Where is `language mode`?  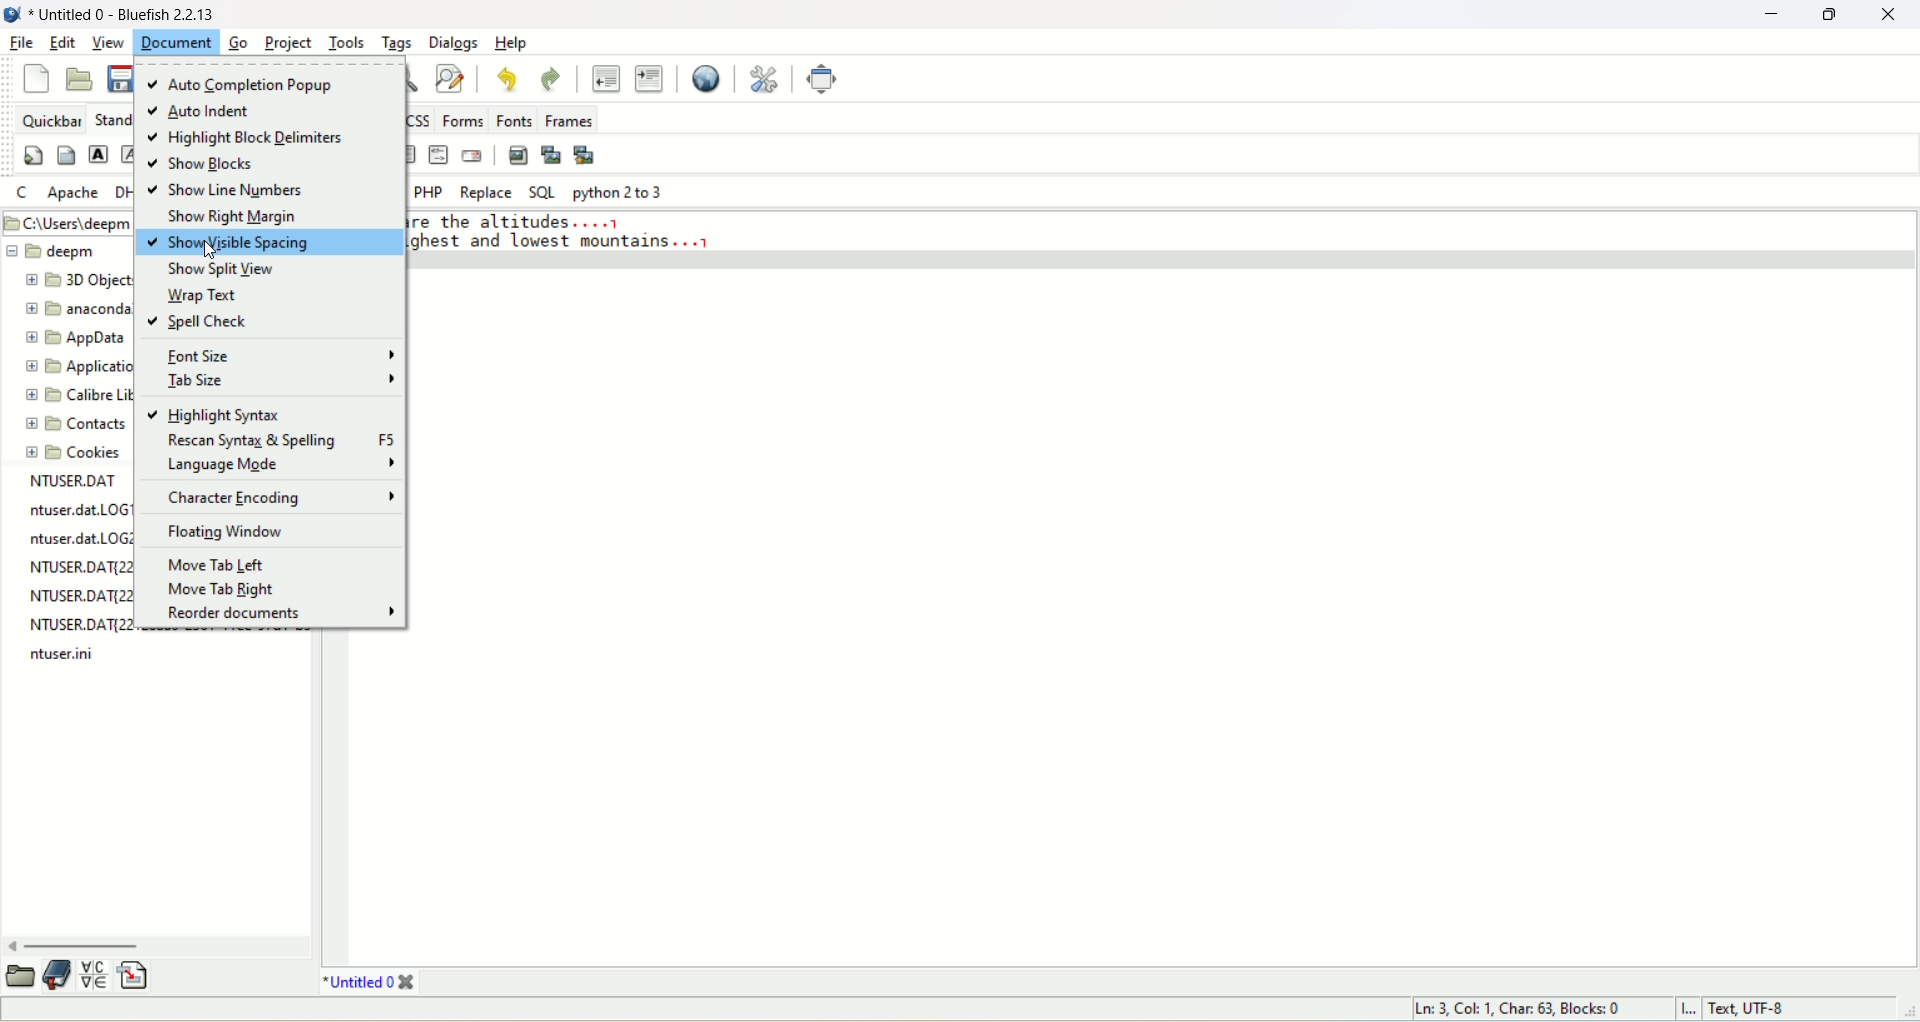
language mode is located at coordinates (280, 466).